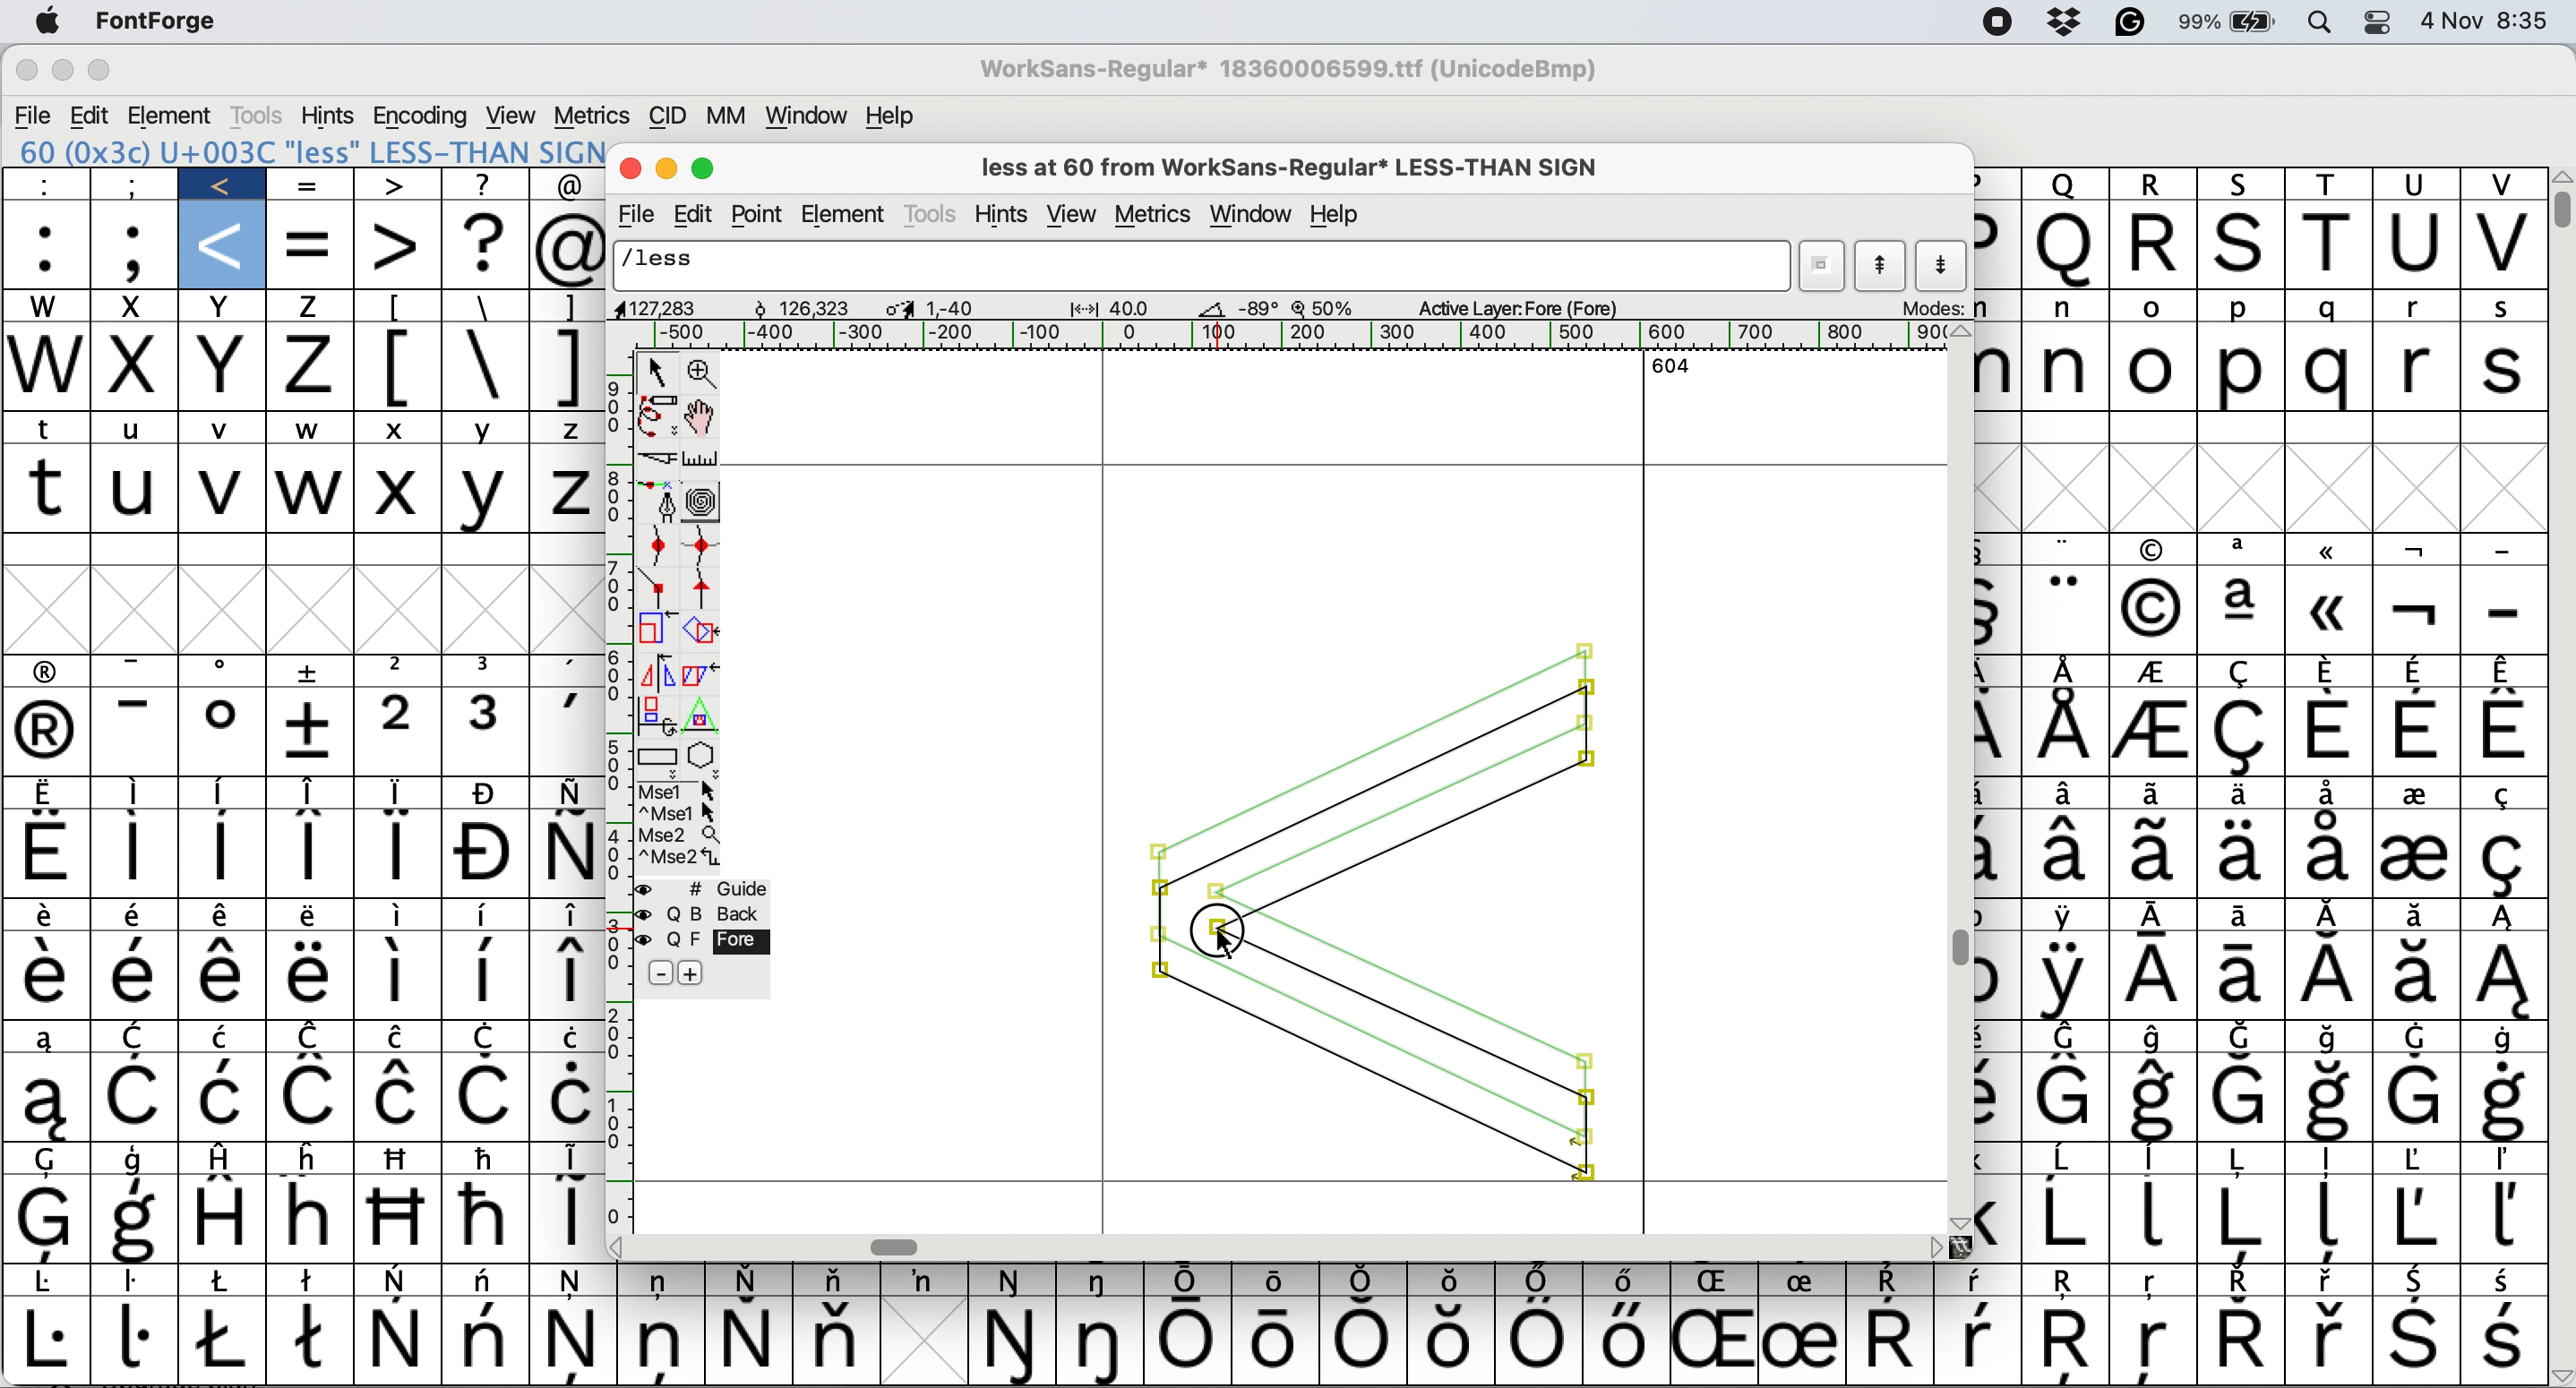 This screenshot has width=2576, height=1388. I want to click on Symbol, so click(137, 1218).